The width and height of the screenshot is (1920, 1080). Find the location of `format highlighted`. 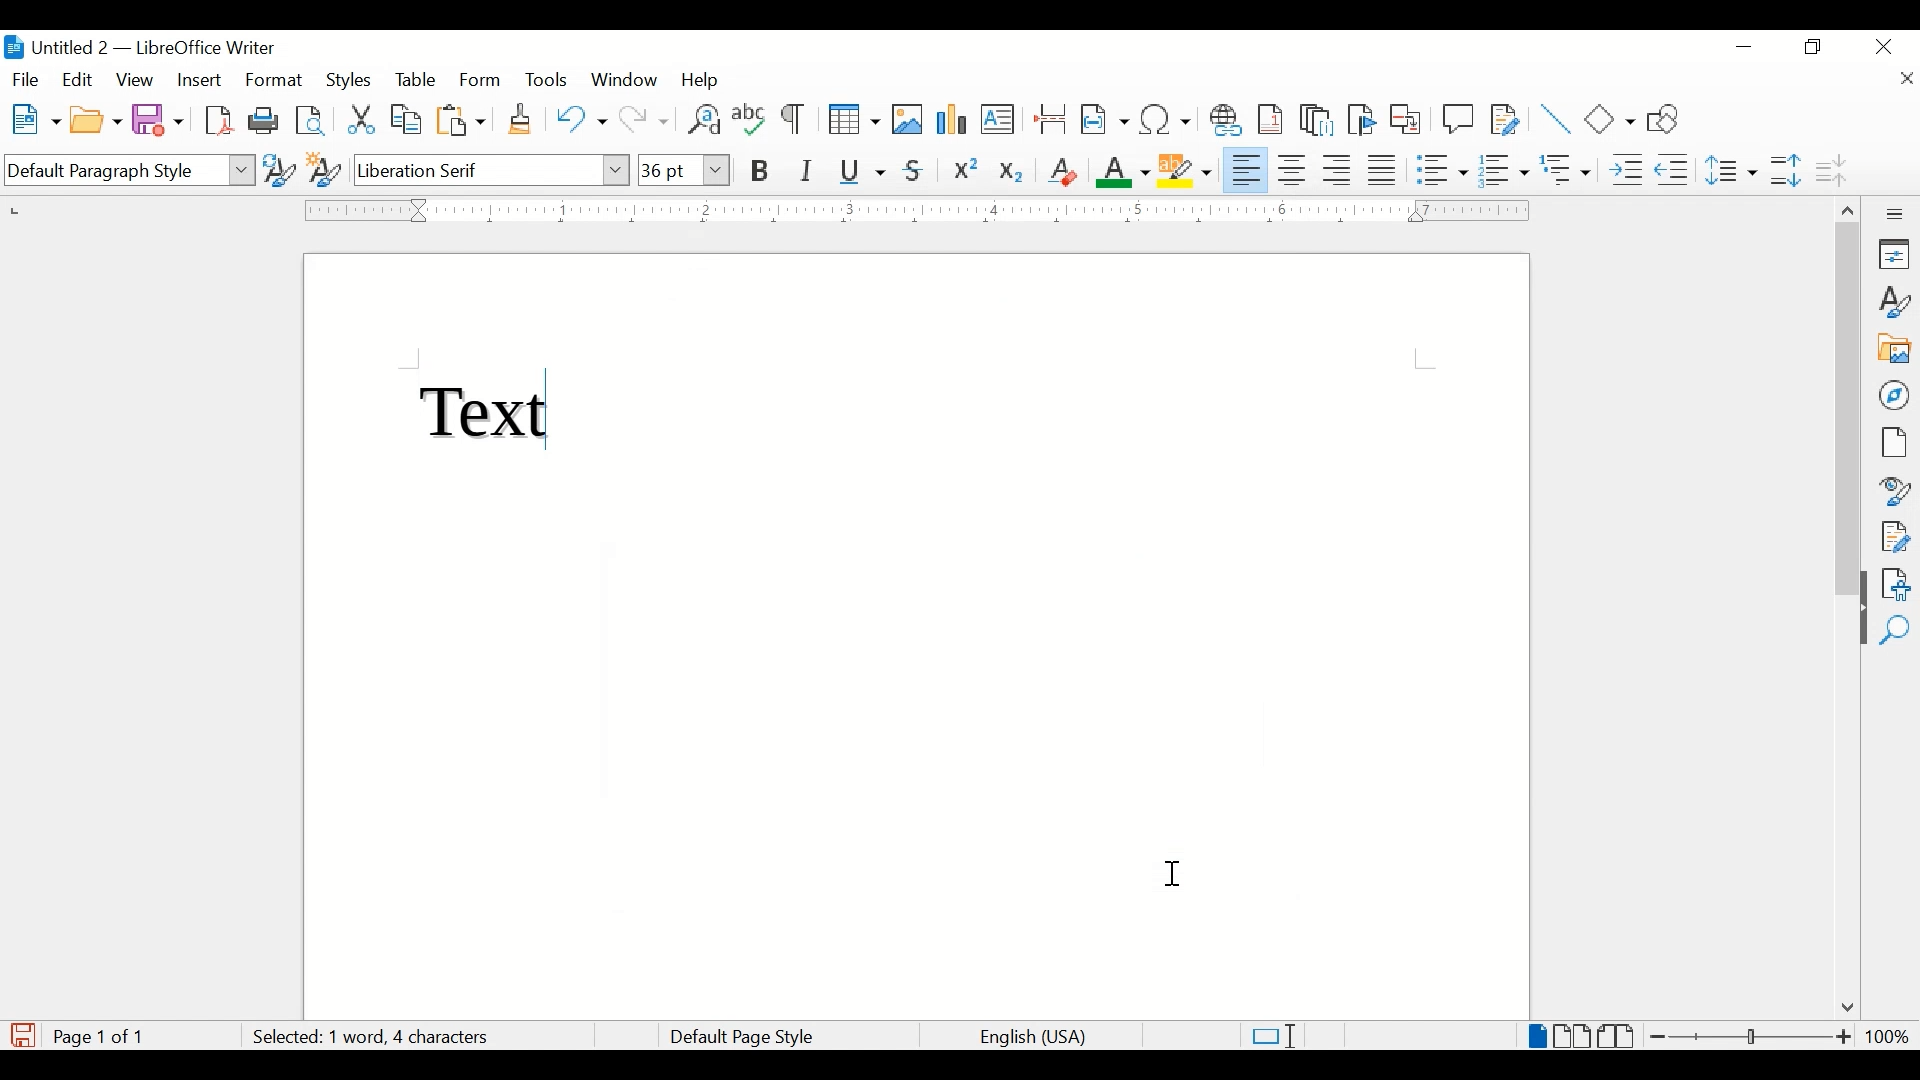

format highlighted is located at coordinates (276, 80).